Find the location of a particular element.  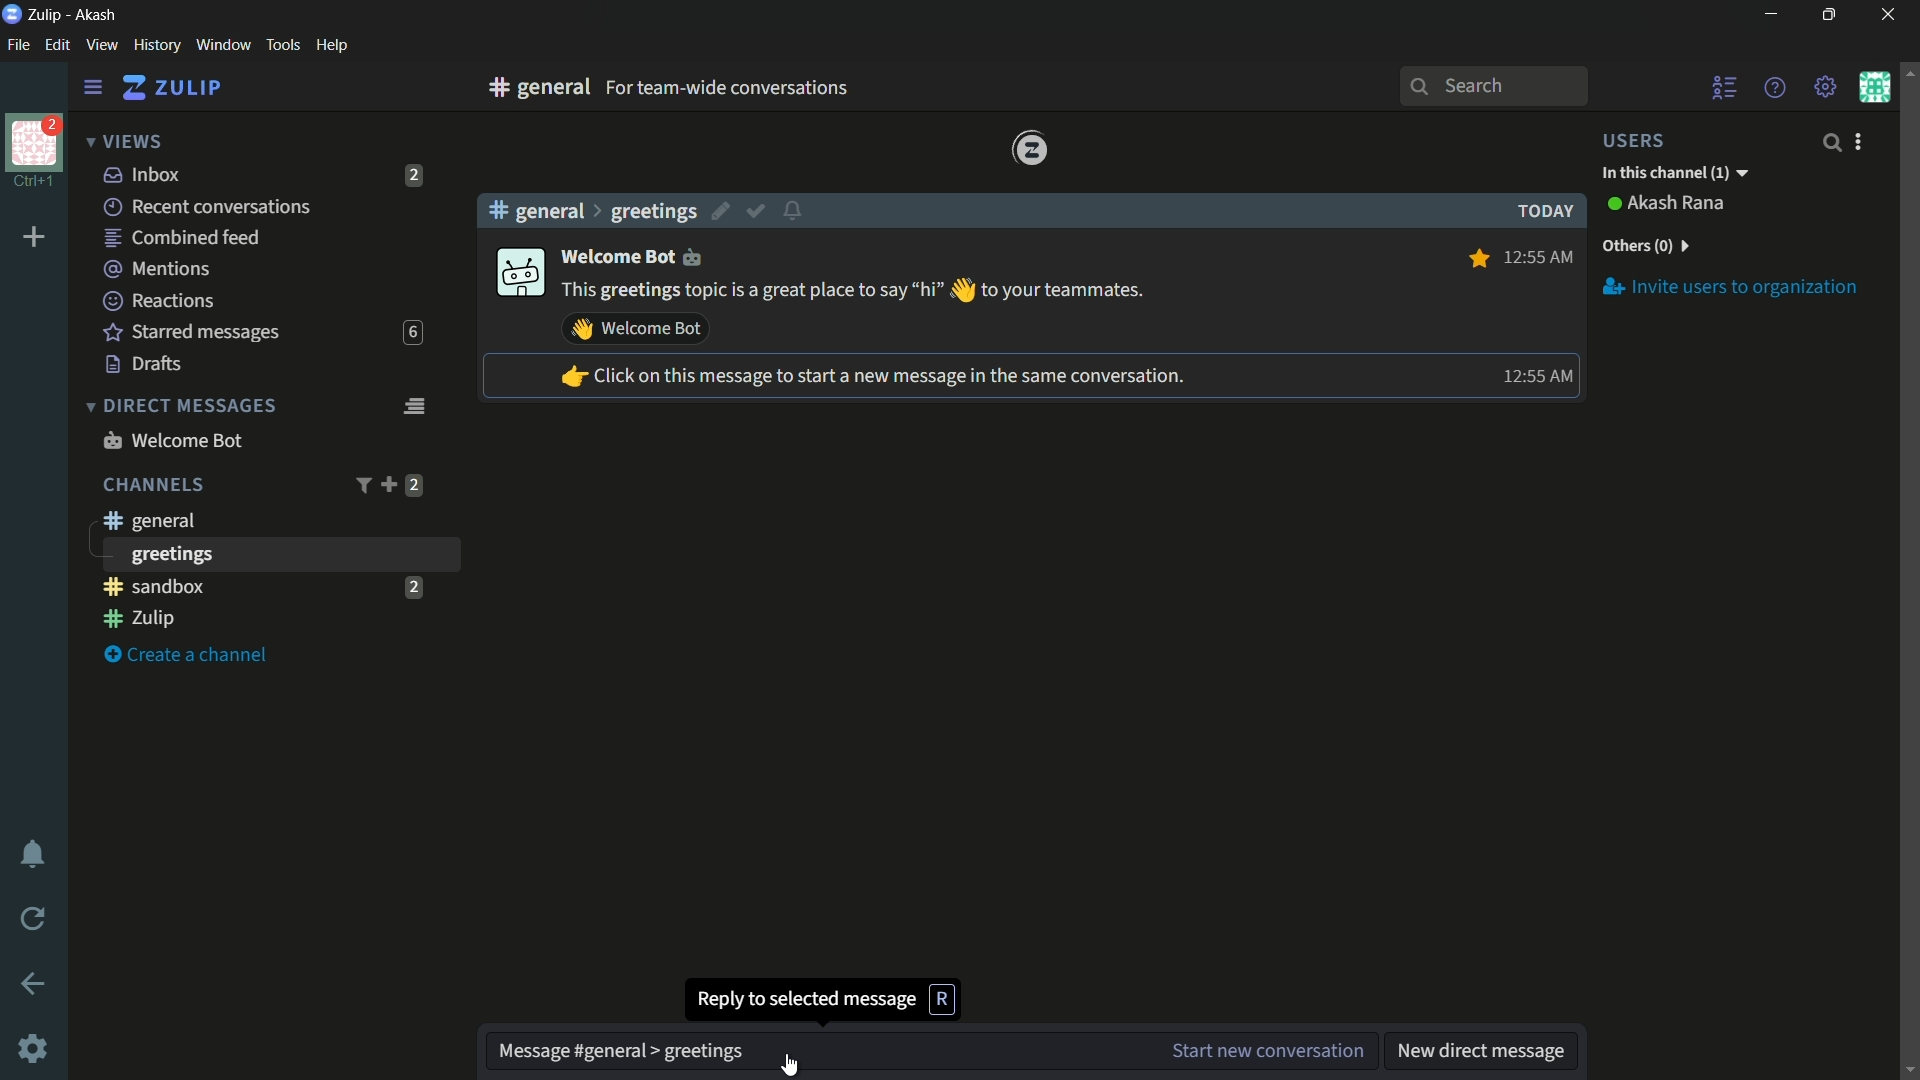

enable DND is located at coordinates (33, 855).